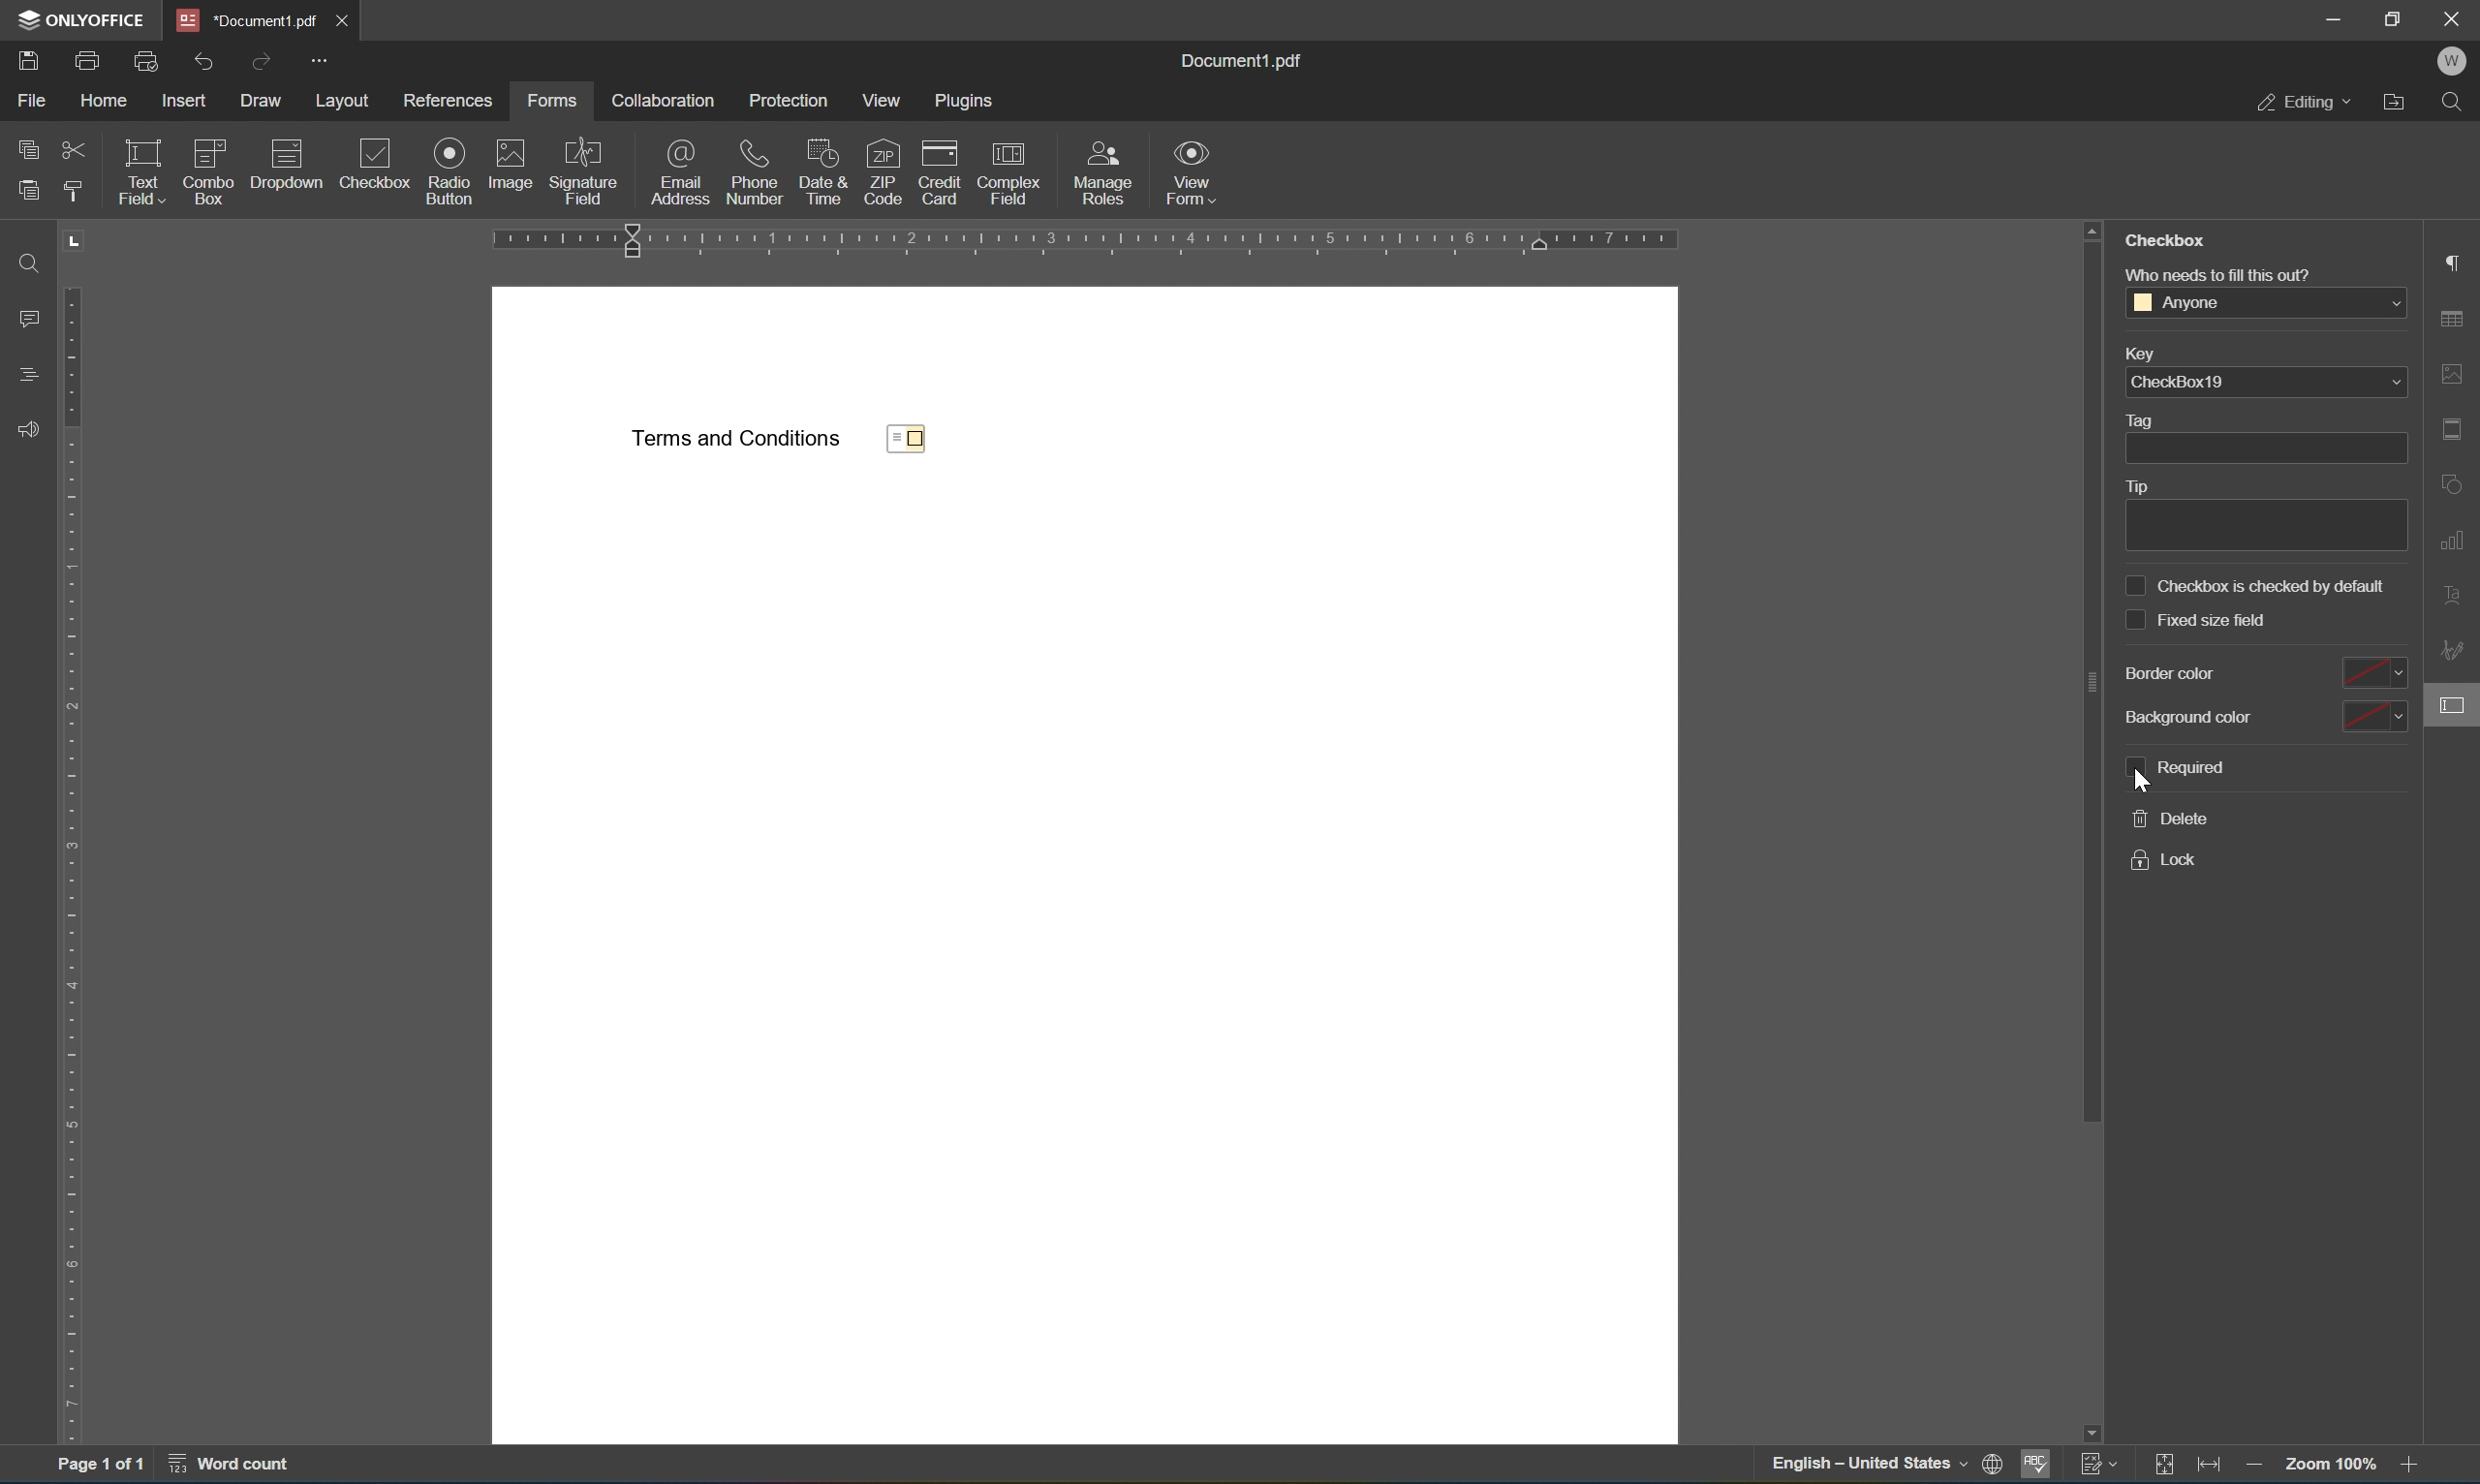  What do you see at coordinates (882, 170) in the screenshot?
I see `zip codes` at bounding box center [882, 170].